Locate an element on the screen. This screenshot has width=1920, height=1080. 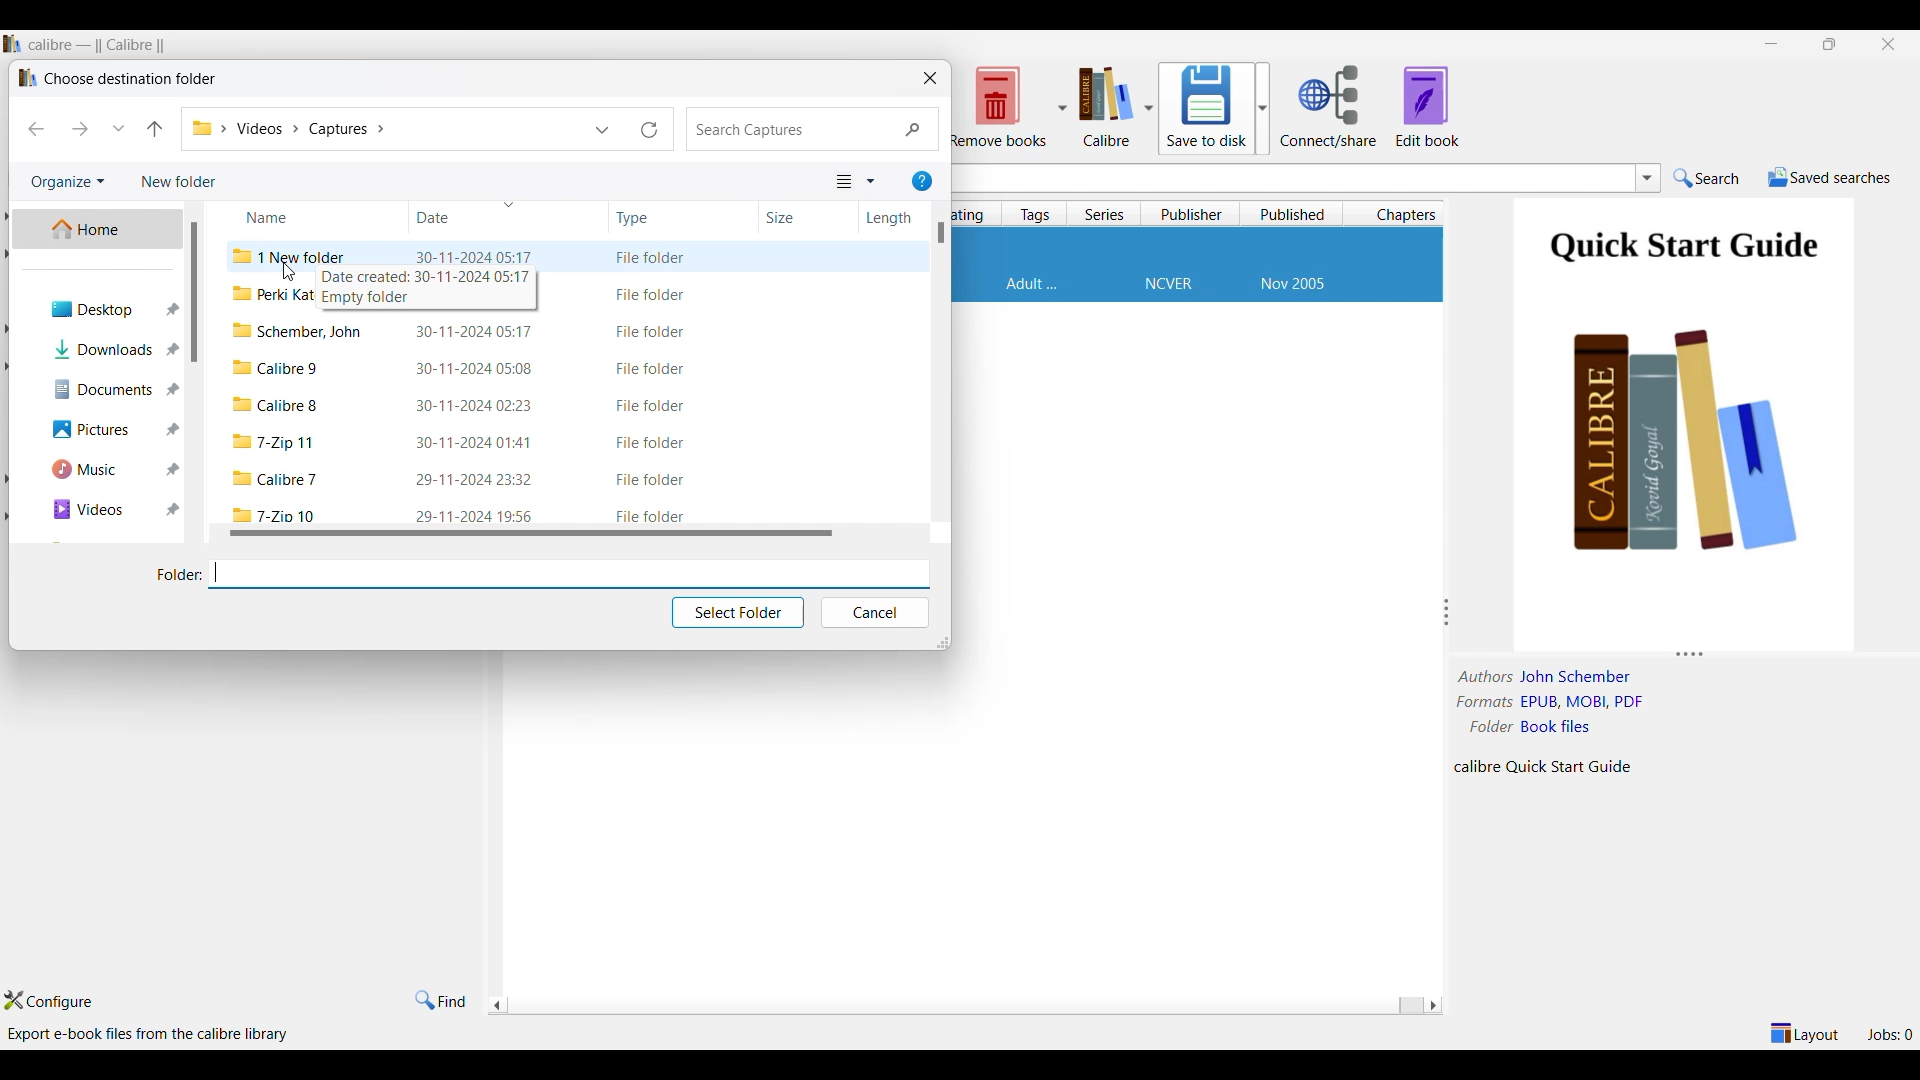
Reload folder is located at coordinates (650, 129).